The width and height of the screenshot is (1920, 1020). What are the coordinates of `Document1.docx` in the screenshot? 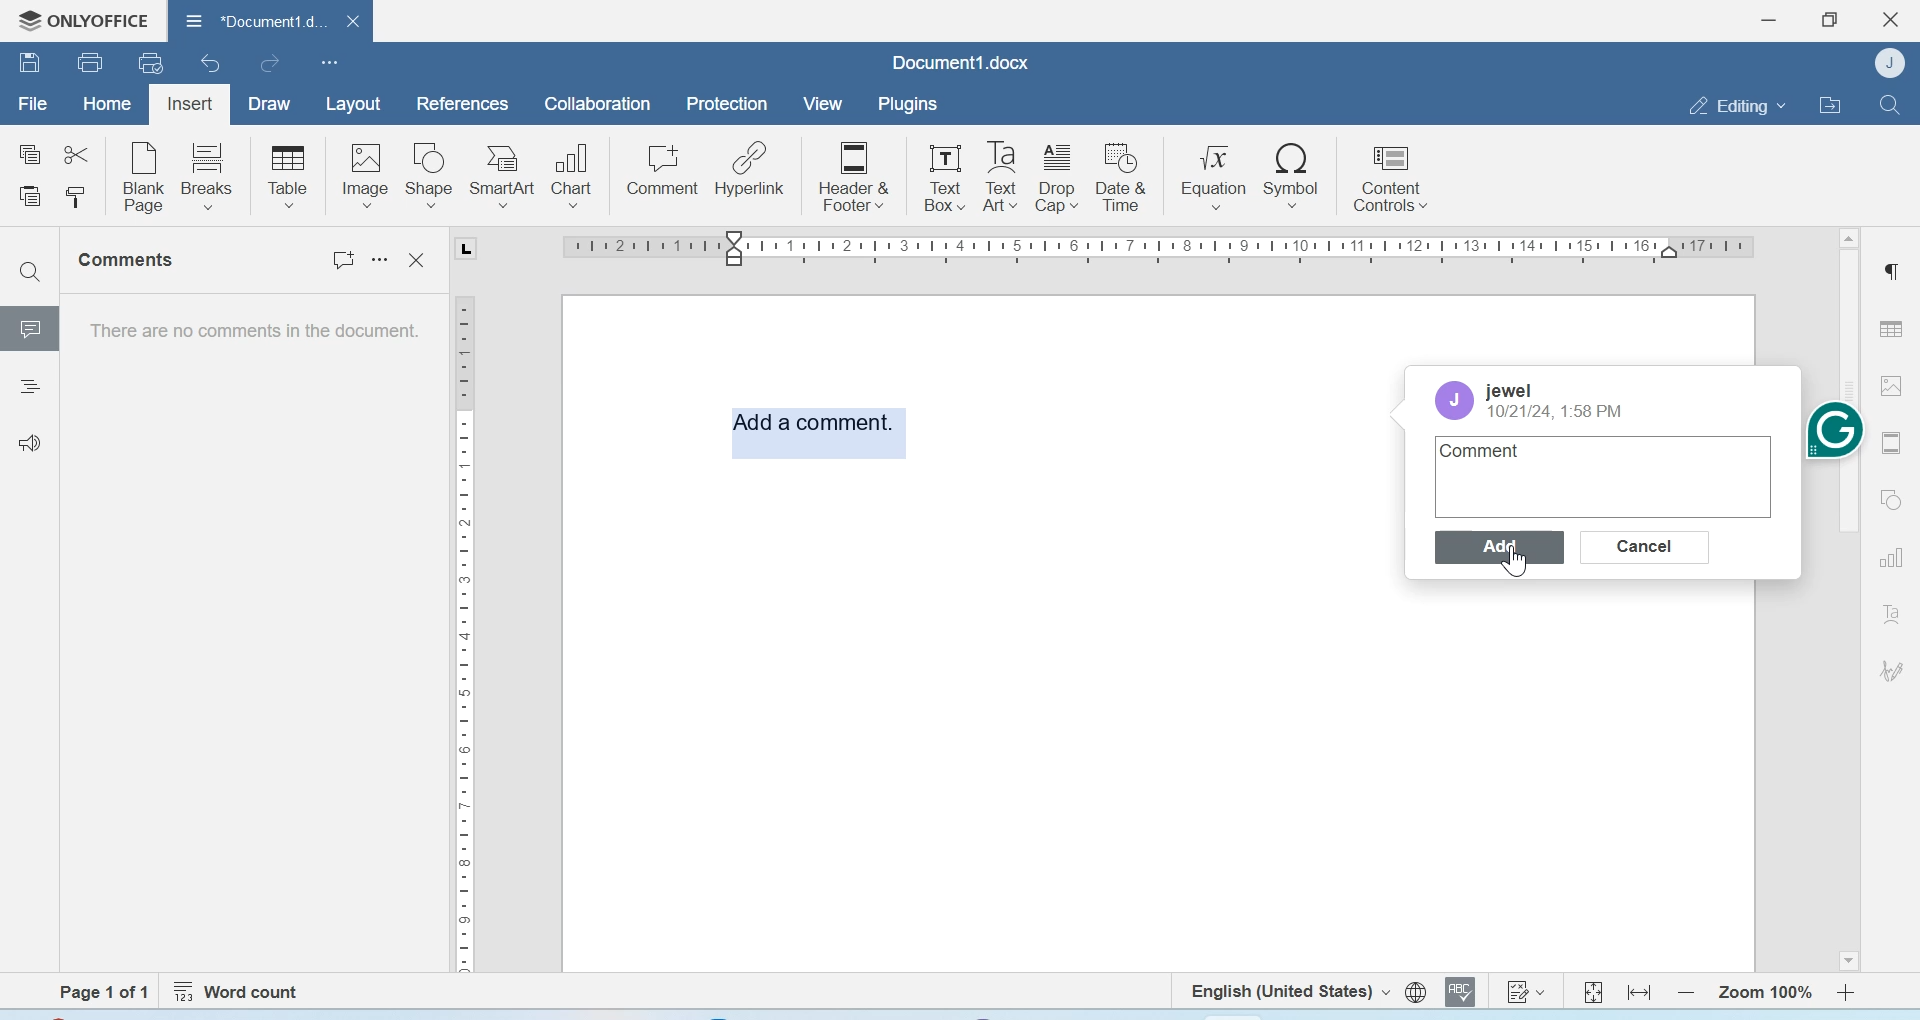 It's located at (961, 62).